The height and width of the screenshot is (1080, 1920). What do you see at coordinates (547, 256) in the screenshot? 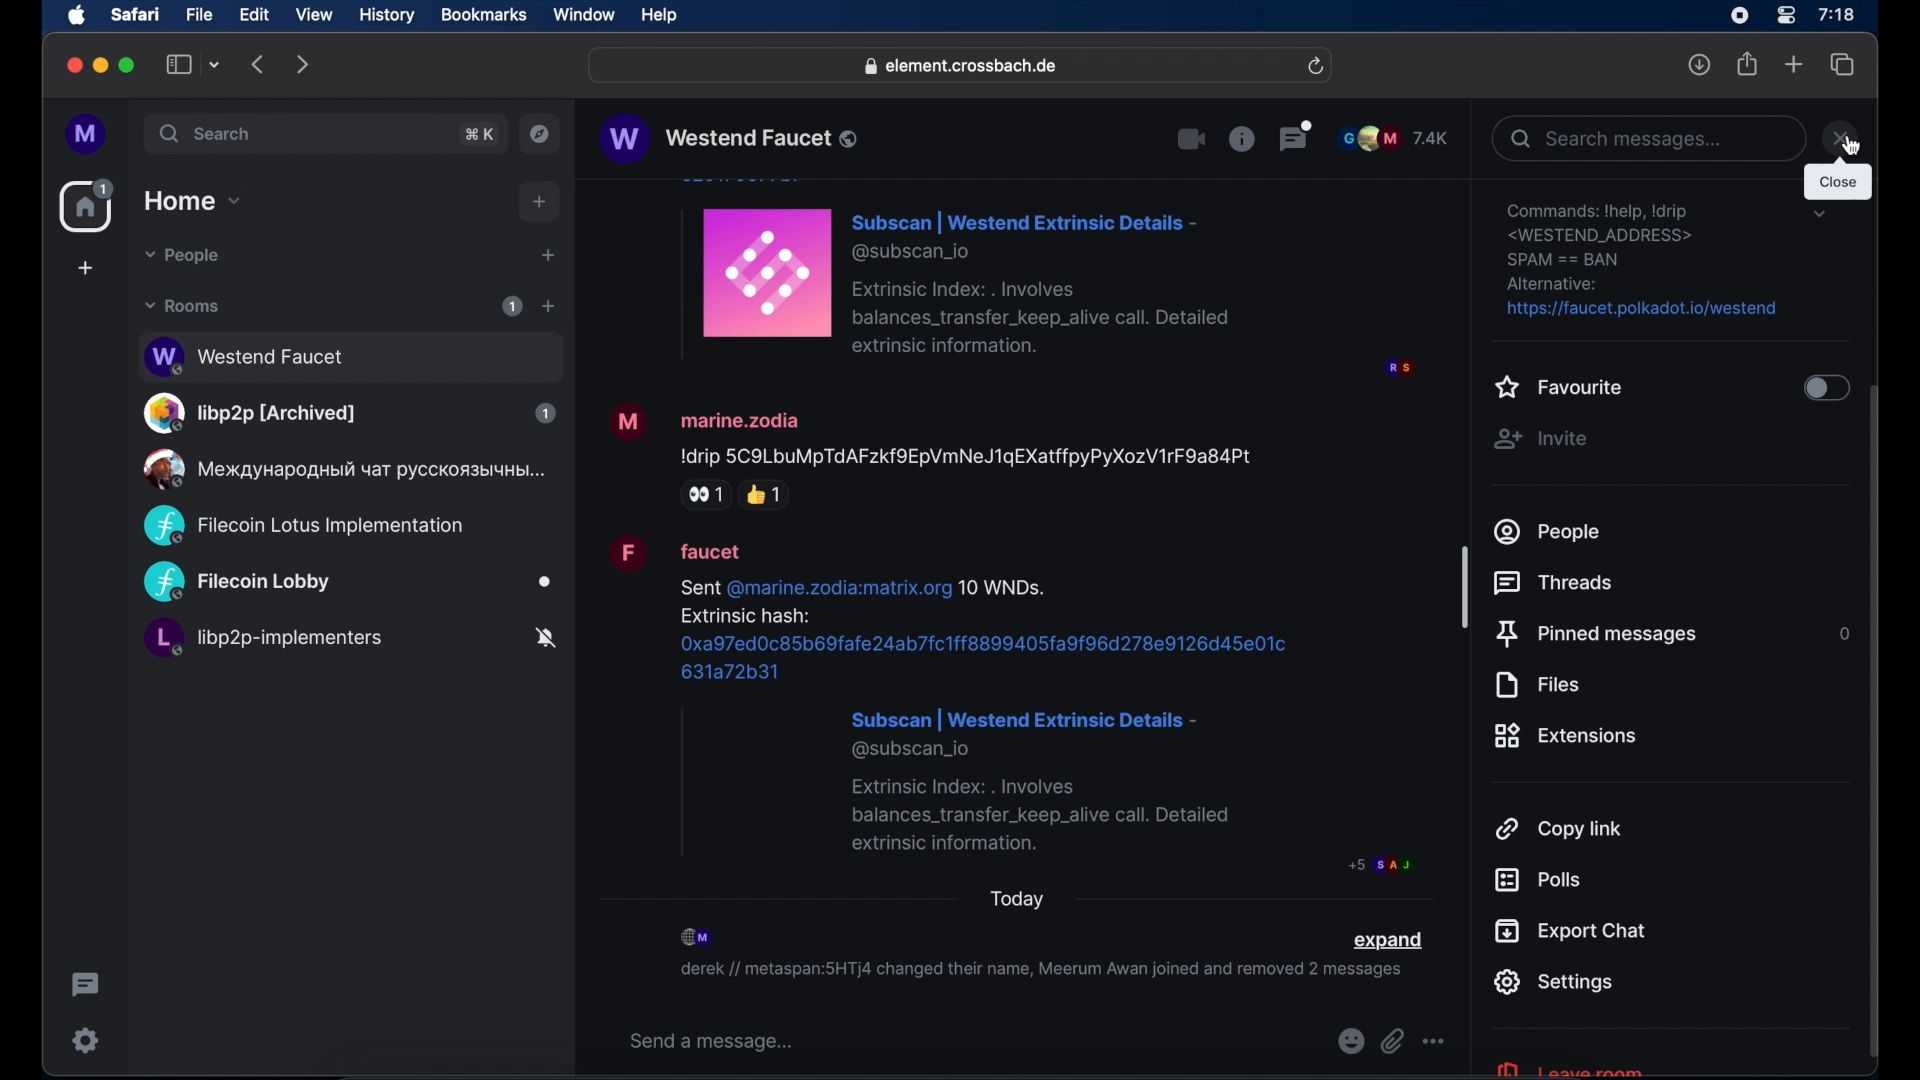
I see `start chat` at bounding box center [547, 256].